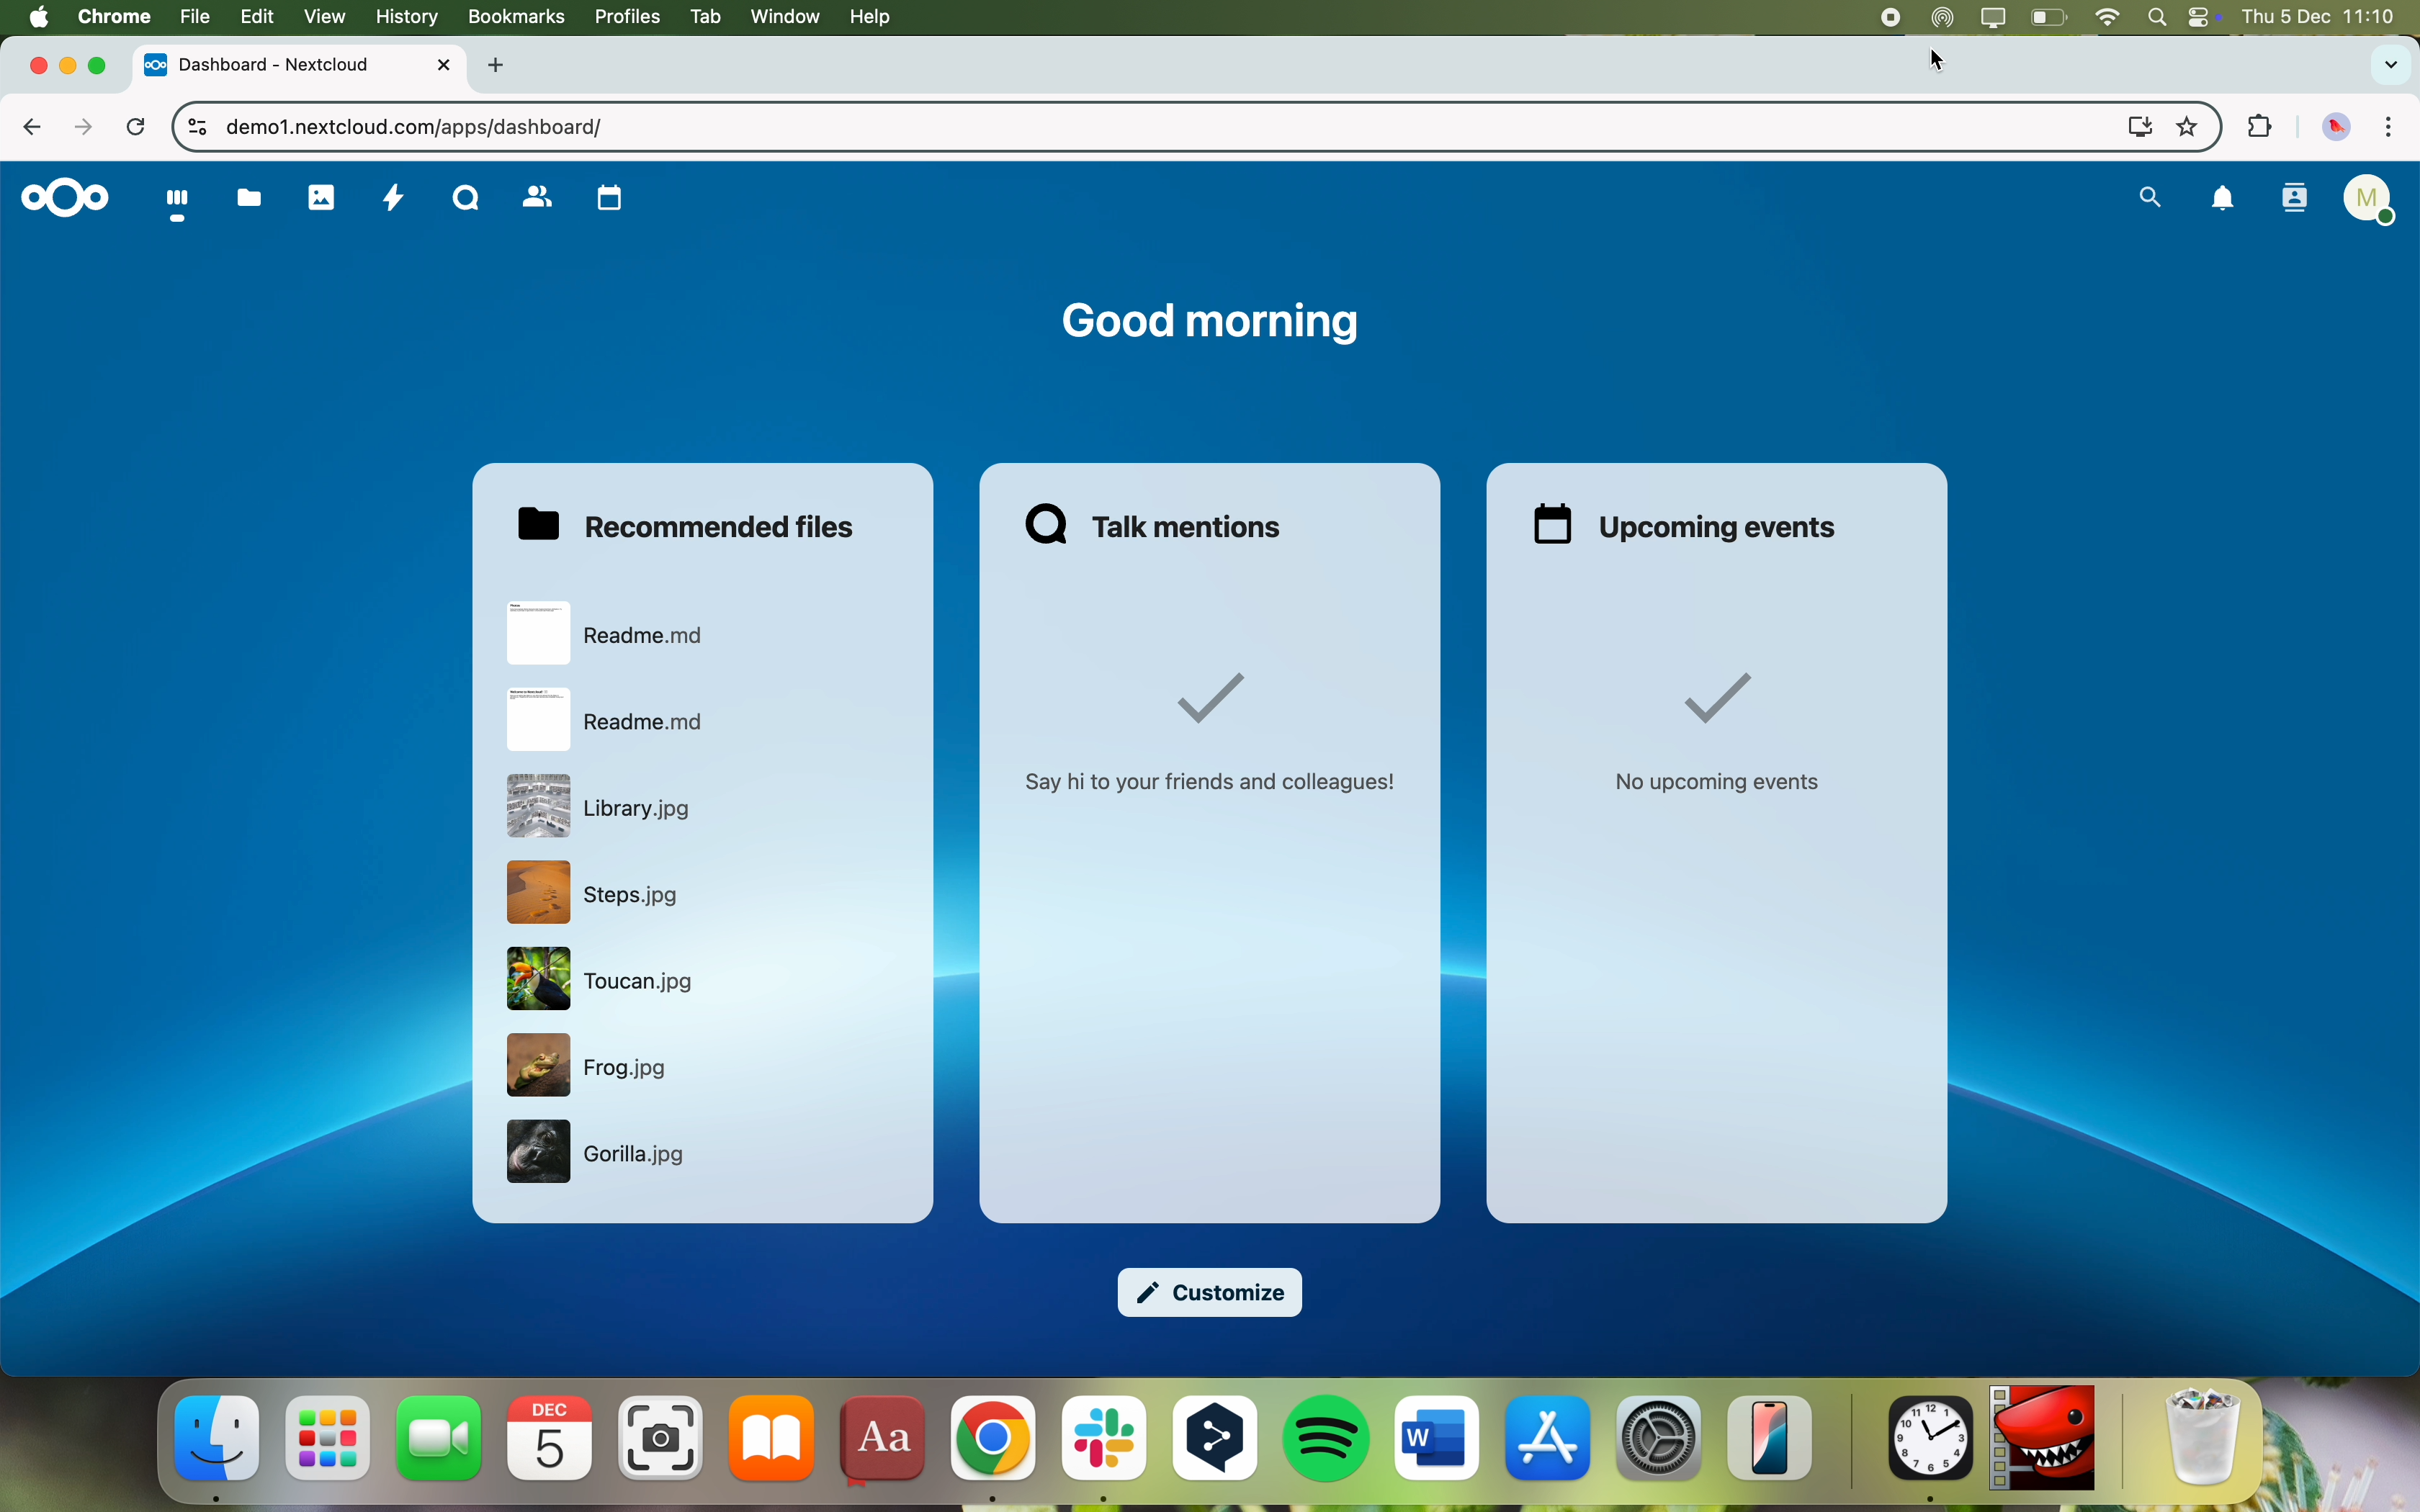  What do you see at coordinates (693, 523) in the screenshot?
I see `recommended files` at bounding box center [693, 523].